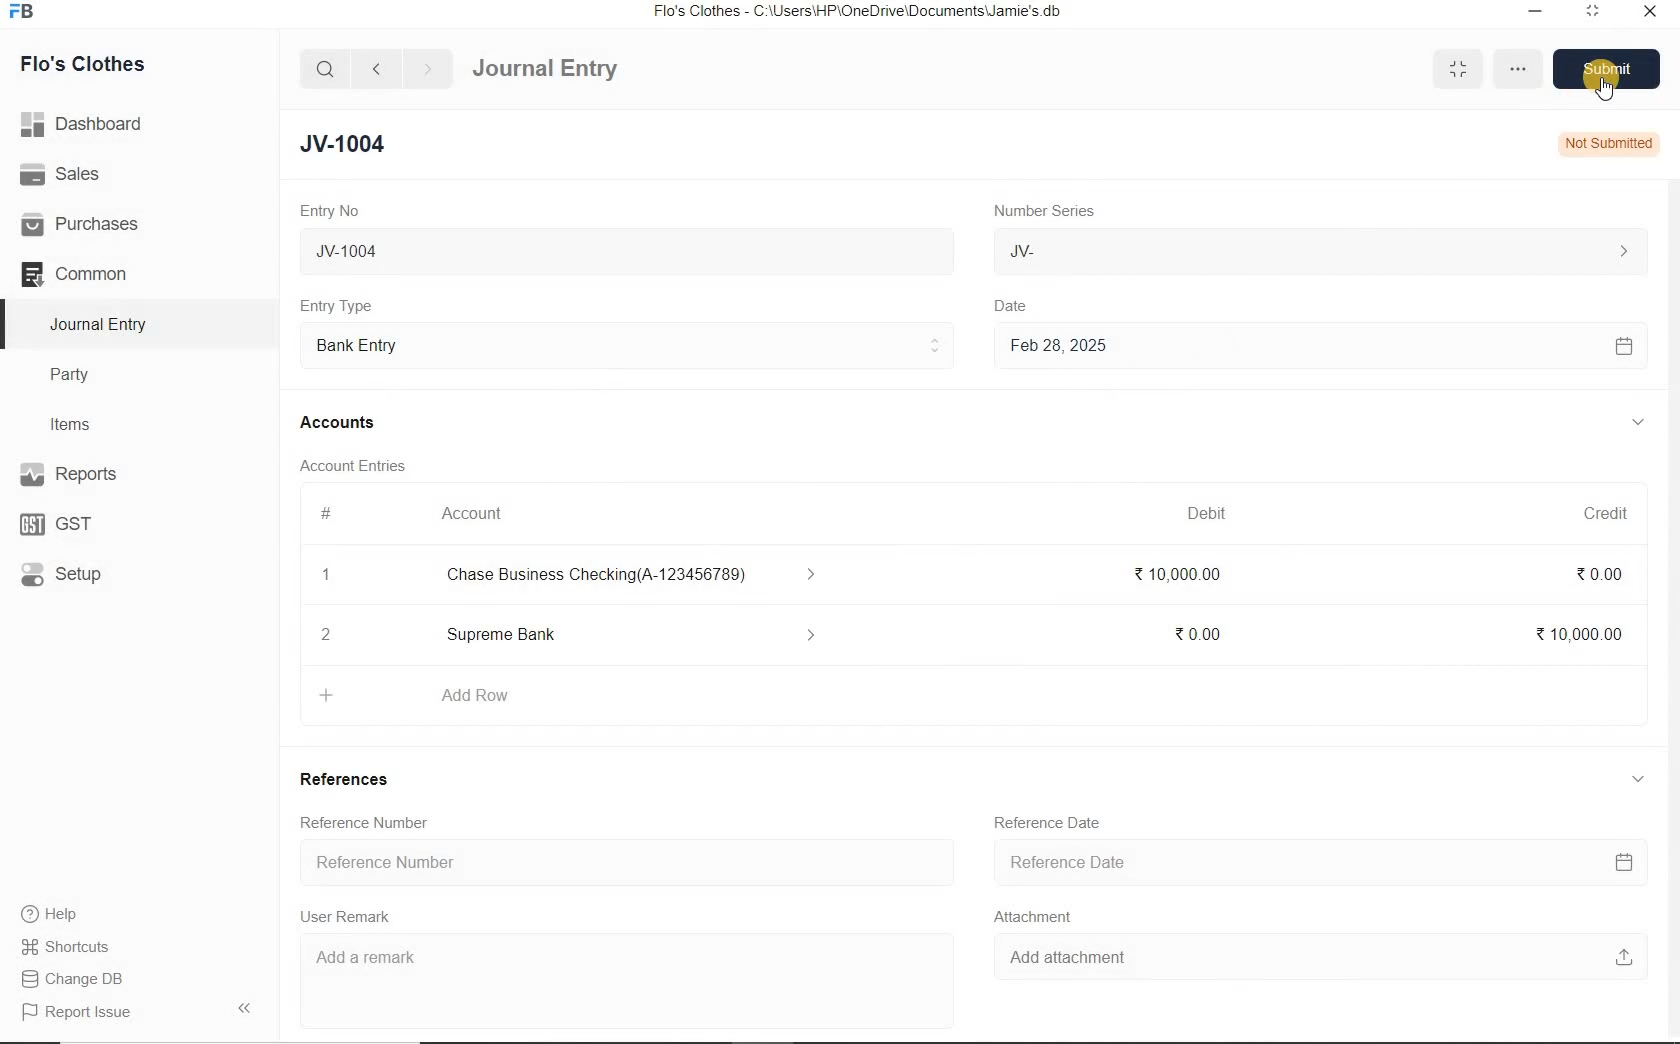 The image size is (1680, 1044). I want to click on Items, so click(80, 422).